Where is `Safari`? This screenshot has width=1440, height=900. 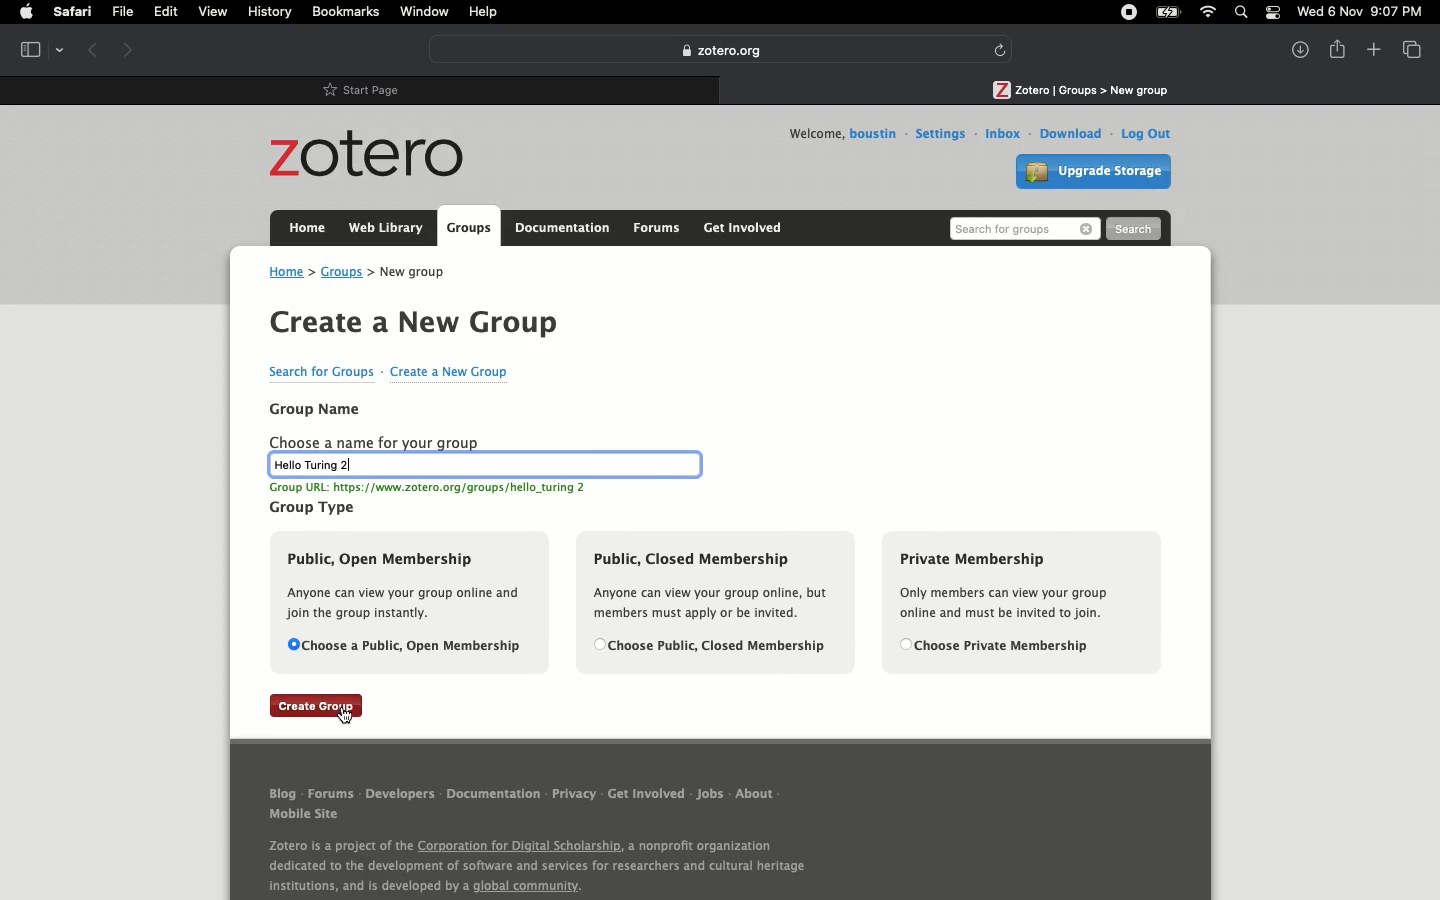
Safari is located at coordinates (75, 12).